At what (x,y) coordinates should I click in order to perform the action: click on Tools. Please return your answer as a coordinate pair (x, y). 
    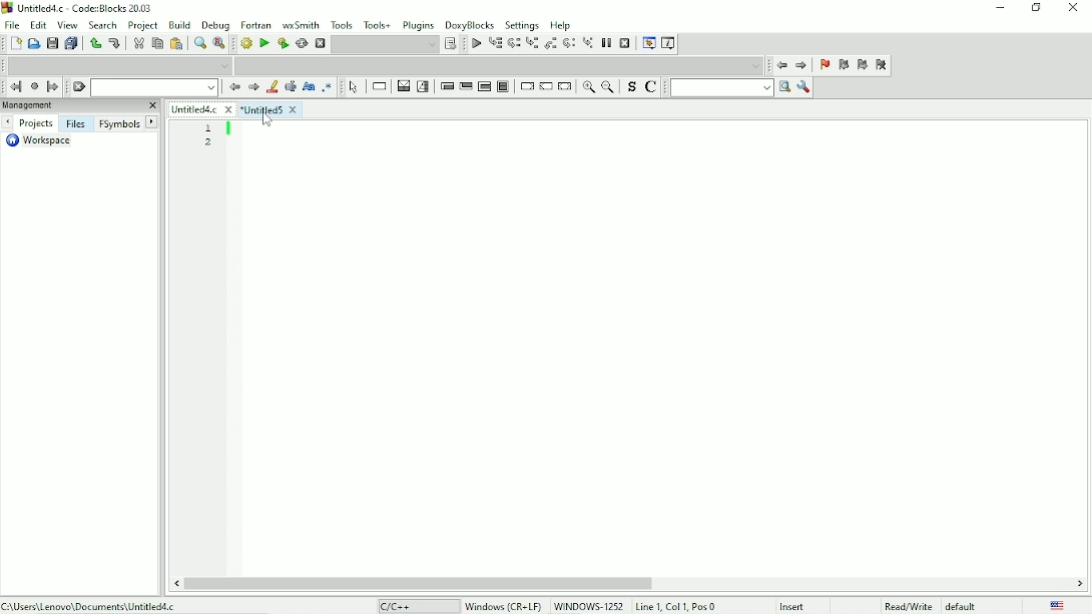
    Looking at the image, I should click on (342, 25).